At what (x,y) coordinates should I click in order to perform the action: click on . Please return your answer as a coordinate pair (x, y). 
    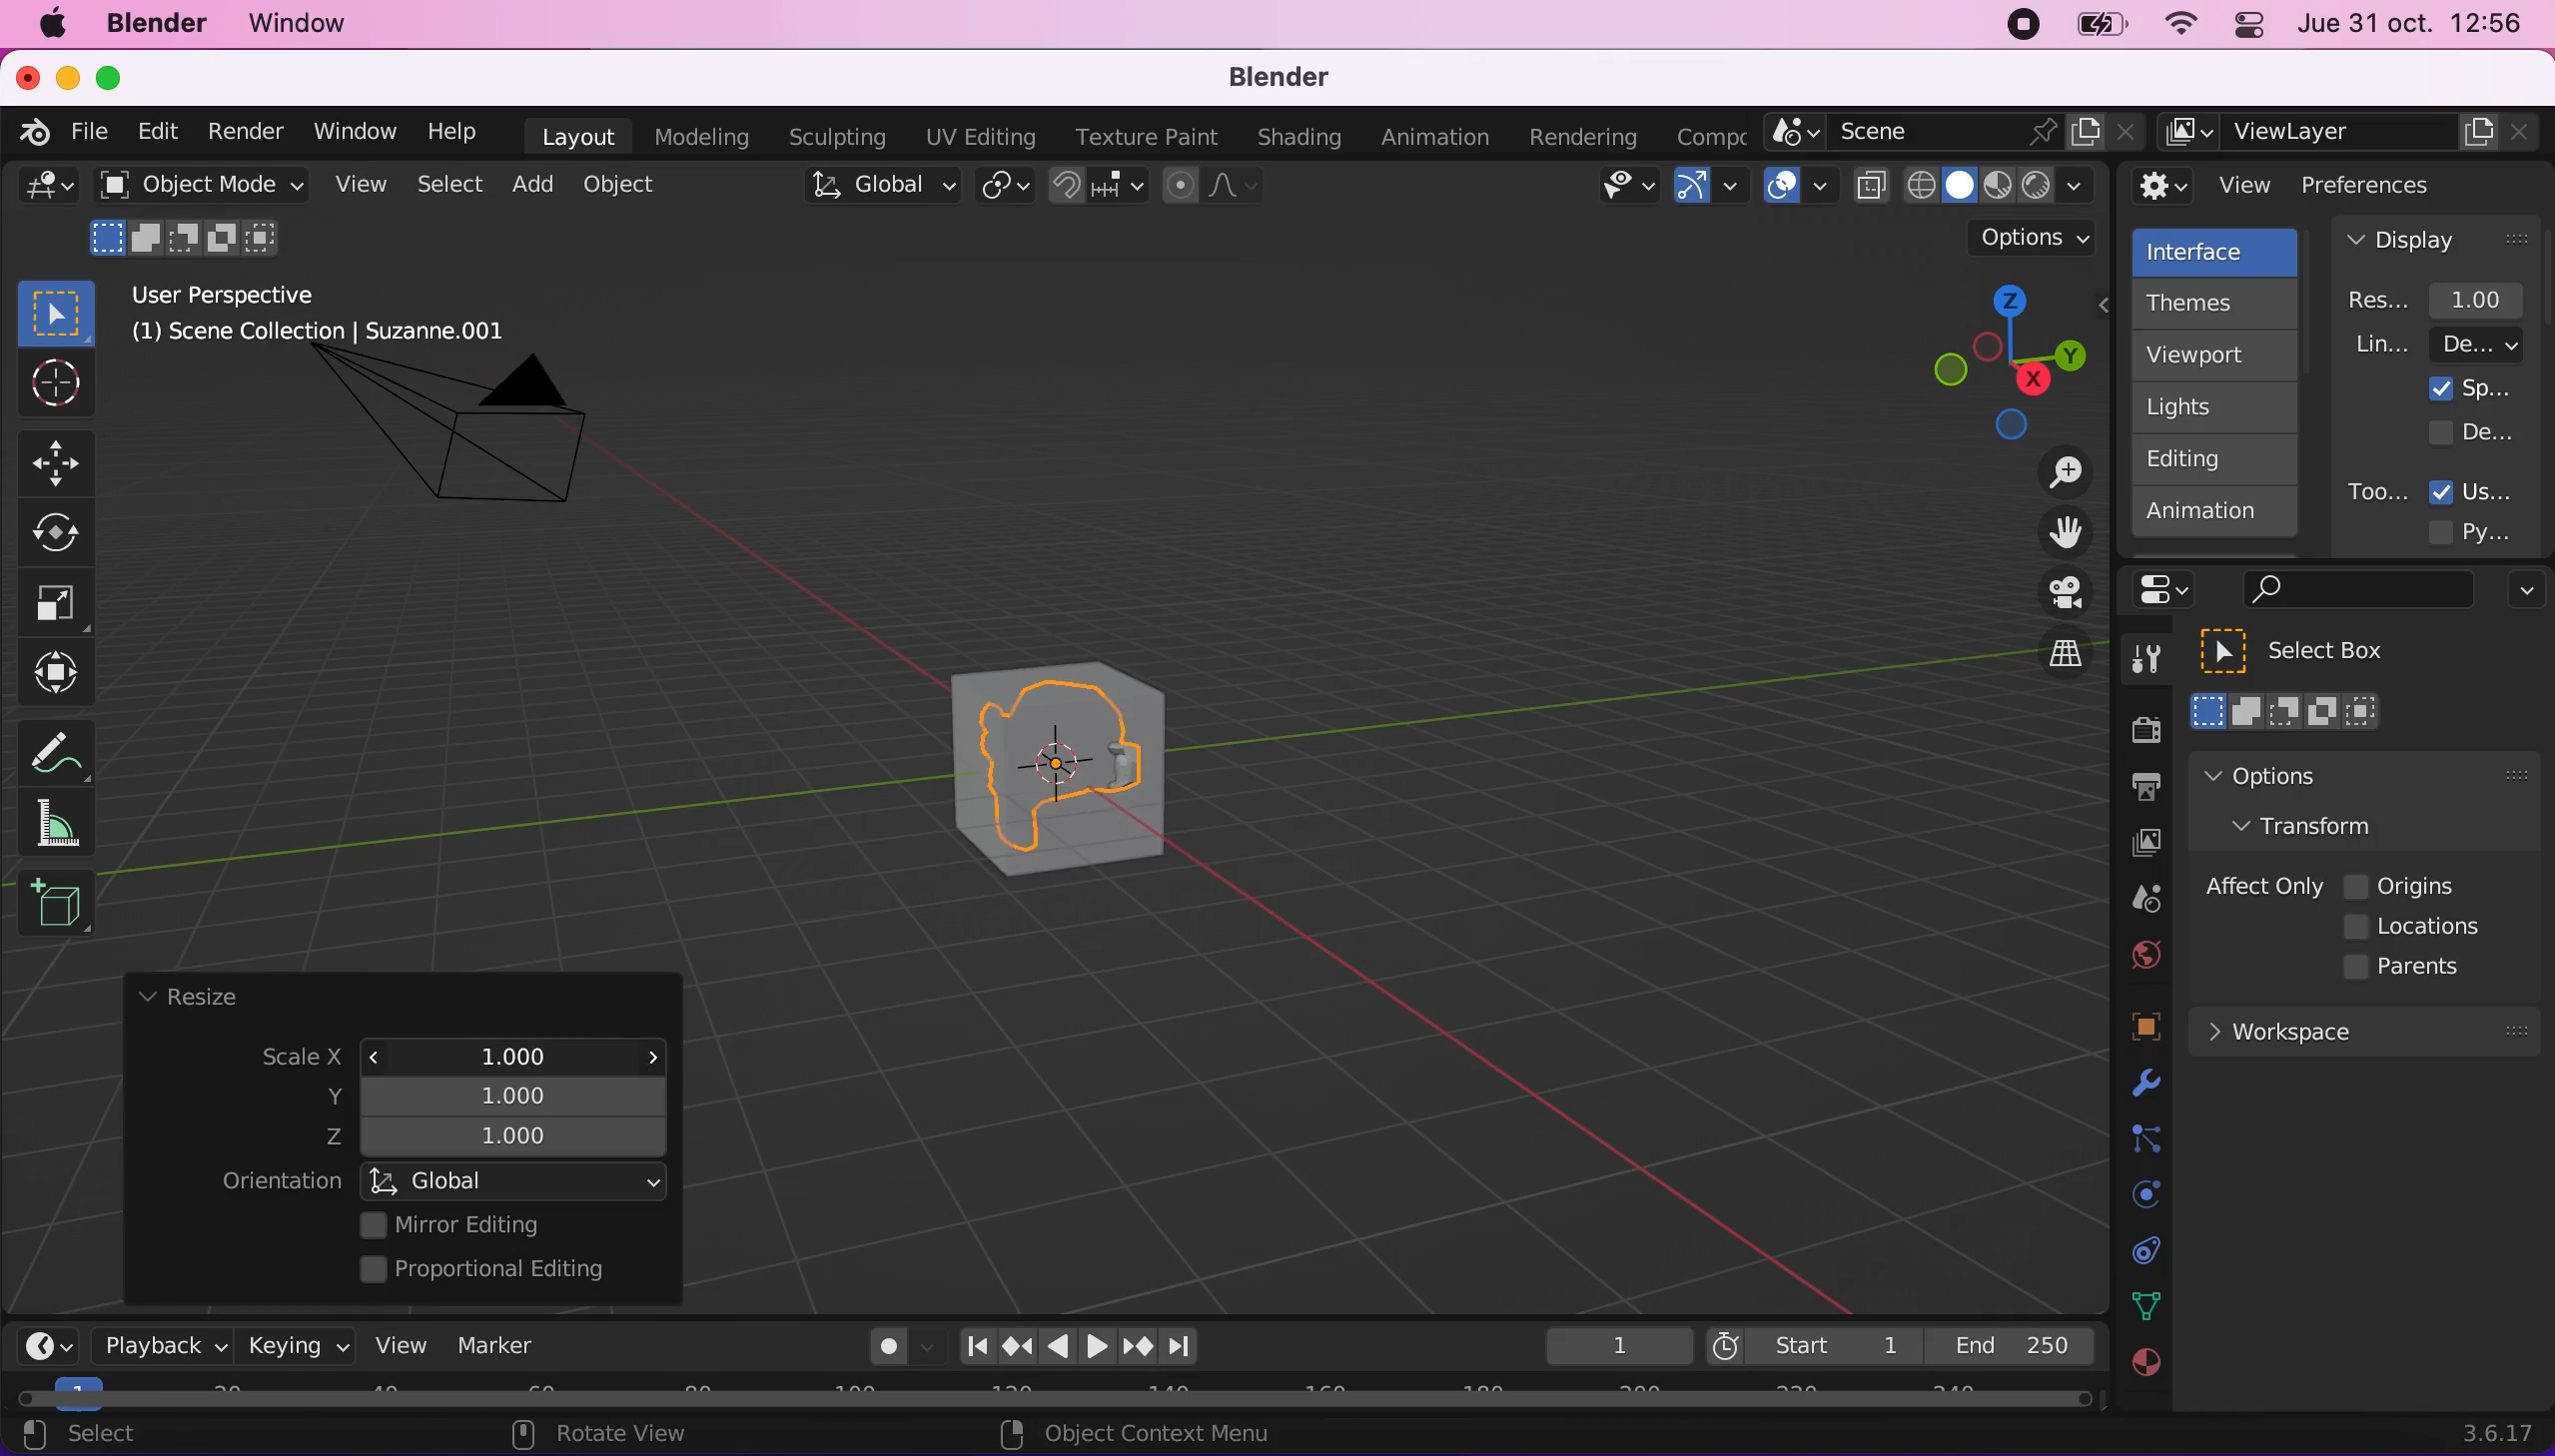
    Looking at the image, I should click on (65, 460).